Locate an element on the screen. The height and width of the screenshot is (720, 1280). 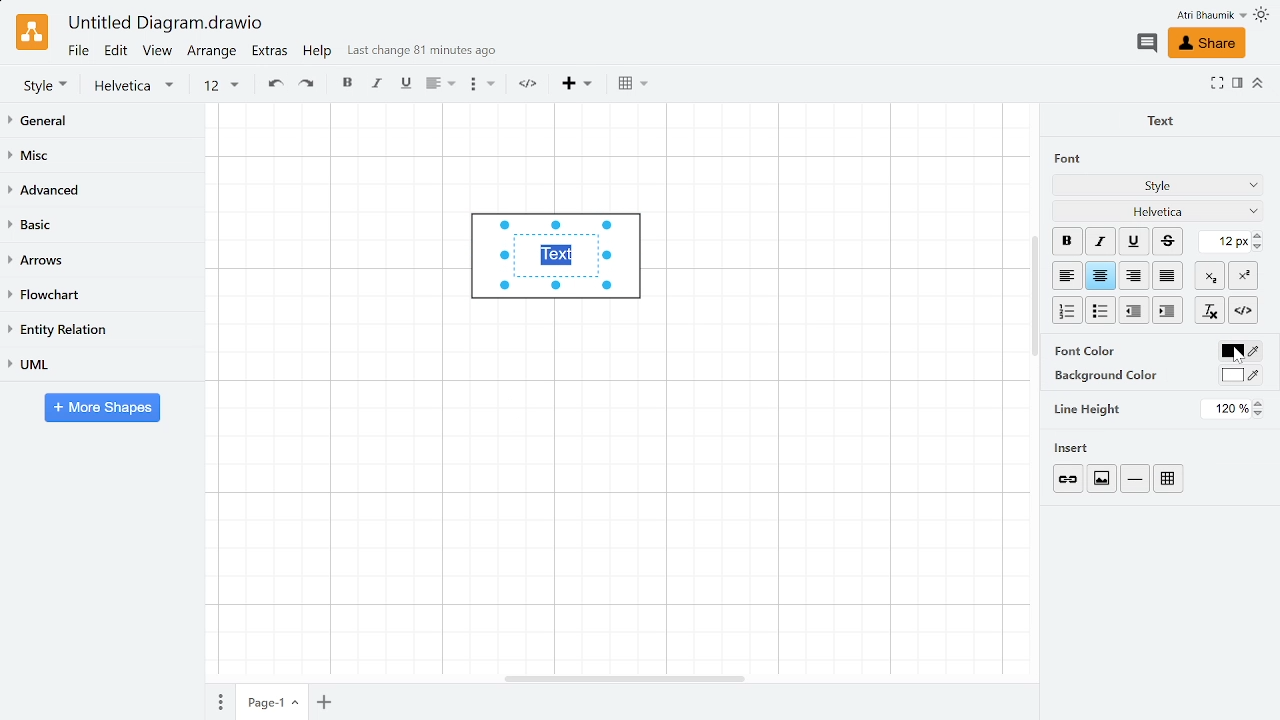
Current window is located at coordinates (164, 24).